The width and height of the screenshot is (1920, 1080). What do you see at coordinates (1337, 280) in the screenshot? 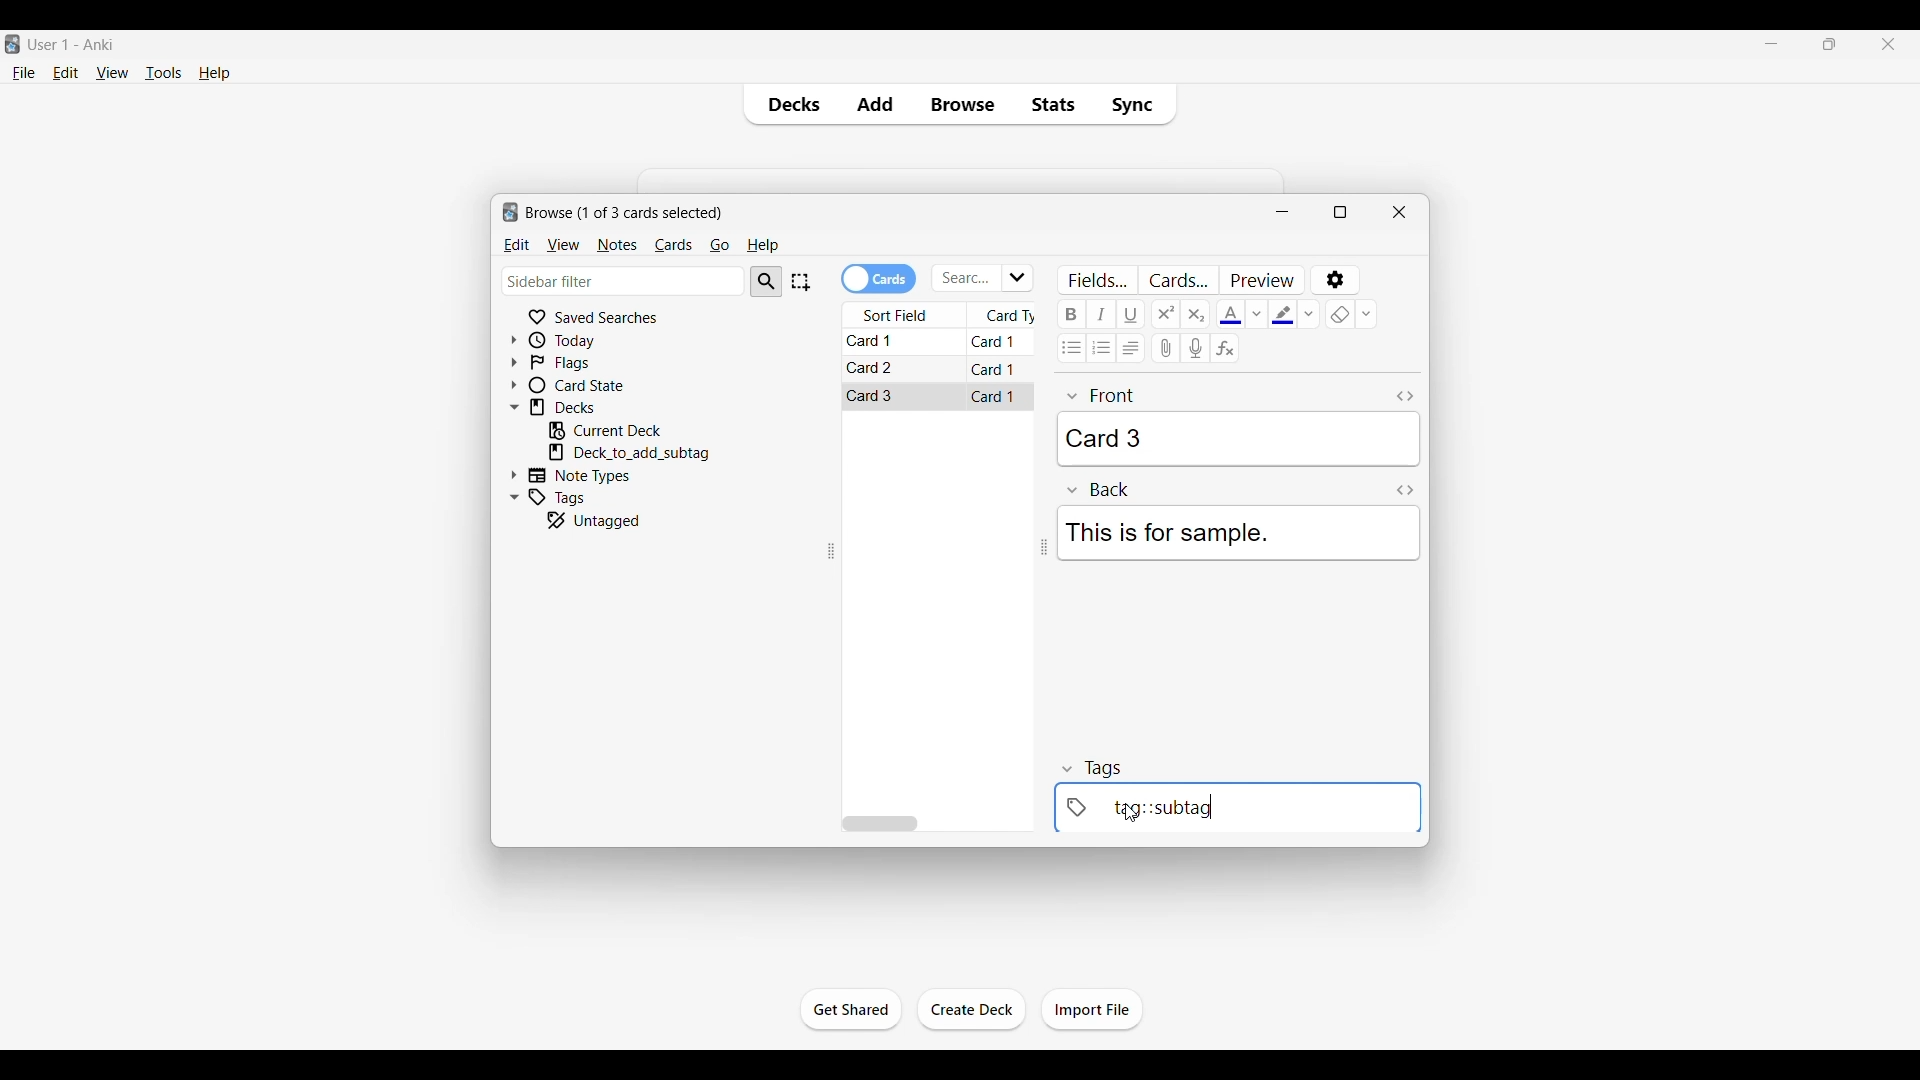
I see `Options` at bounding box center [1337, 280].